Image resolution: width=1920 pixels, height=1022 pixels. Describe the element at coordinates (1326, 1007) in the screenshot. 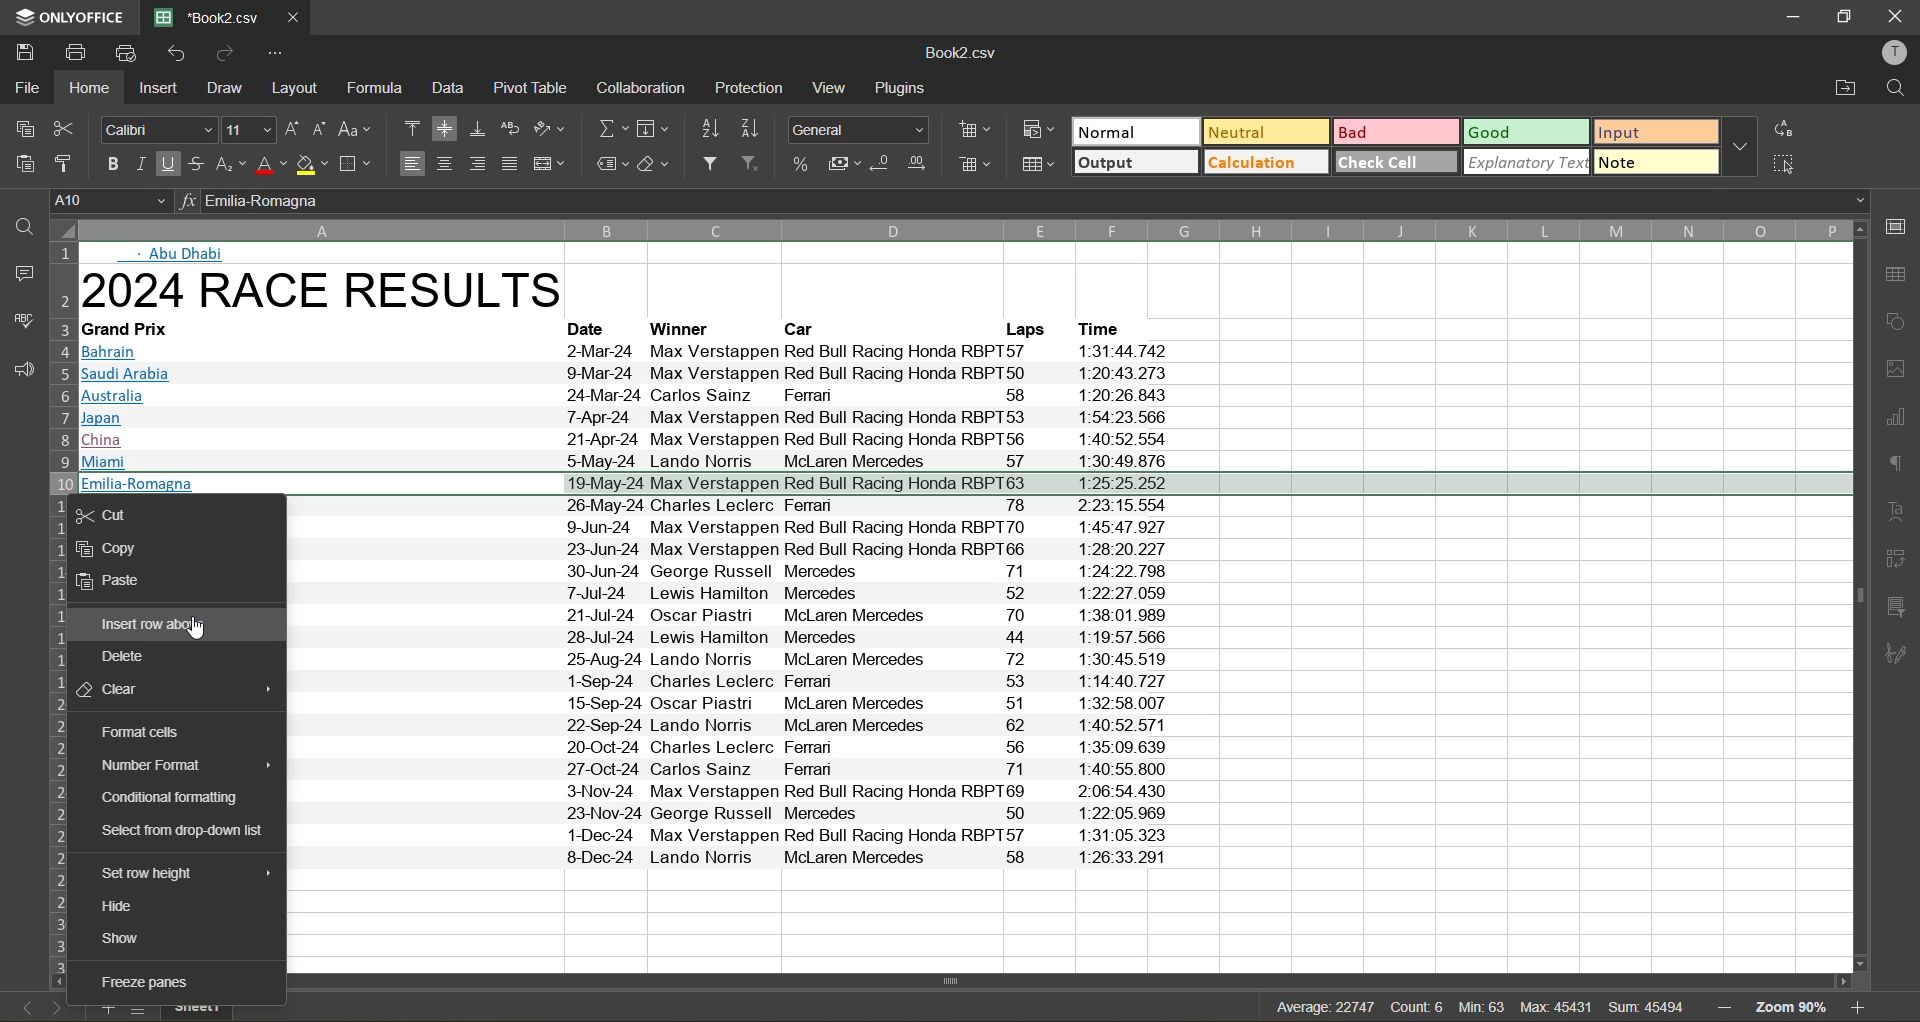

I see `Average: 22737` at that location.